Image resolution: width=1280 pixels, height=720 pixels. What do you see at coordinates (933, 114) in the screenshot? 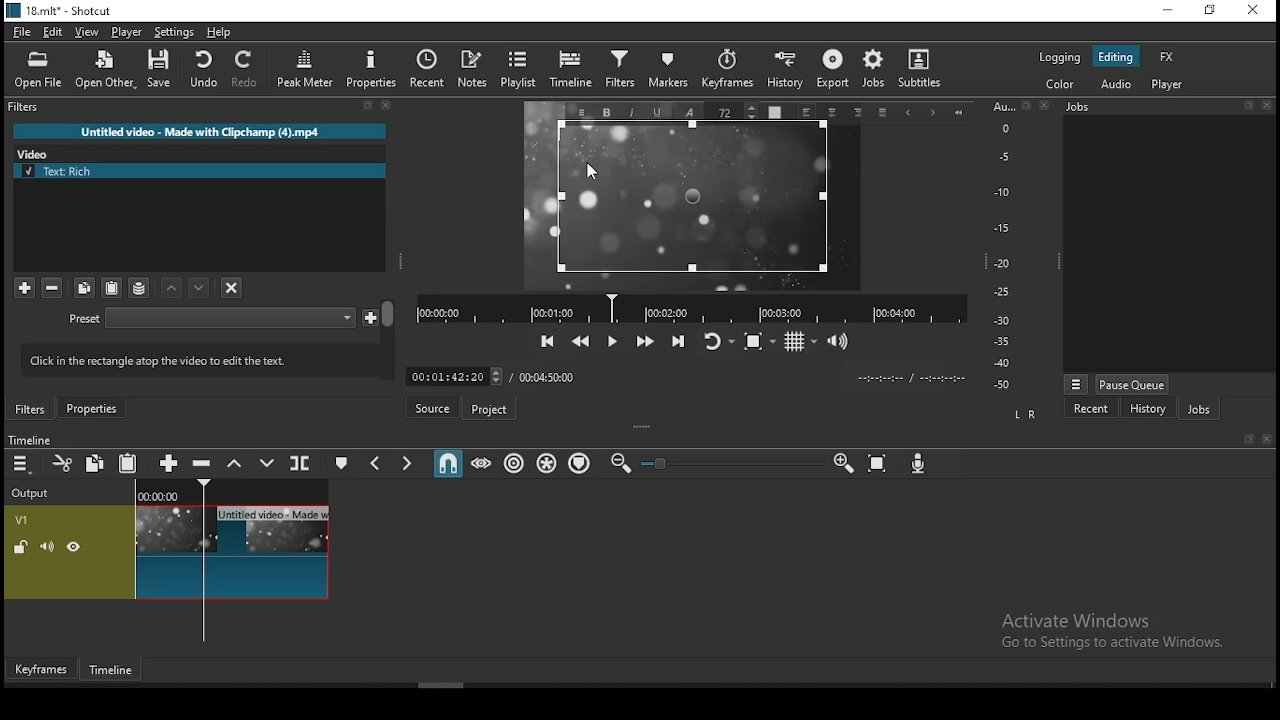
I see `Next` at bounding box center [933, 114].